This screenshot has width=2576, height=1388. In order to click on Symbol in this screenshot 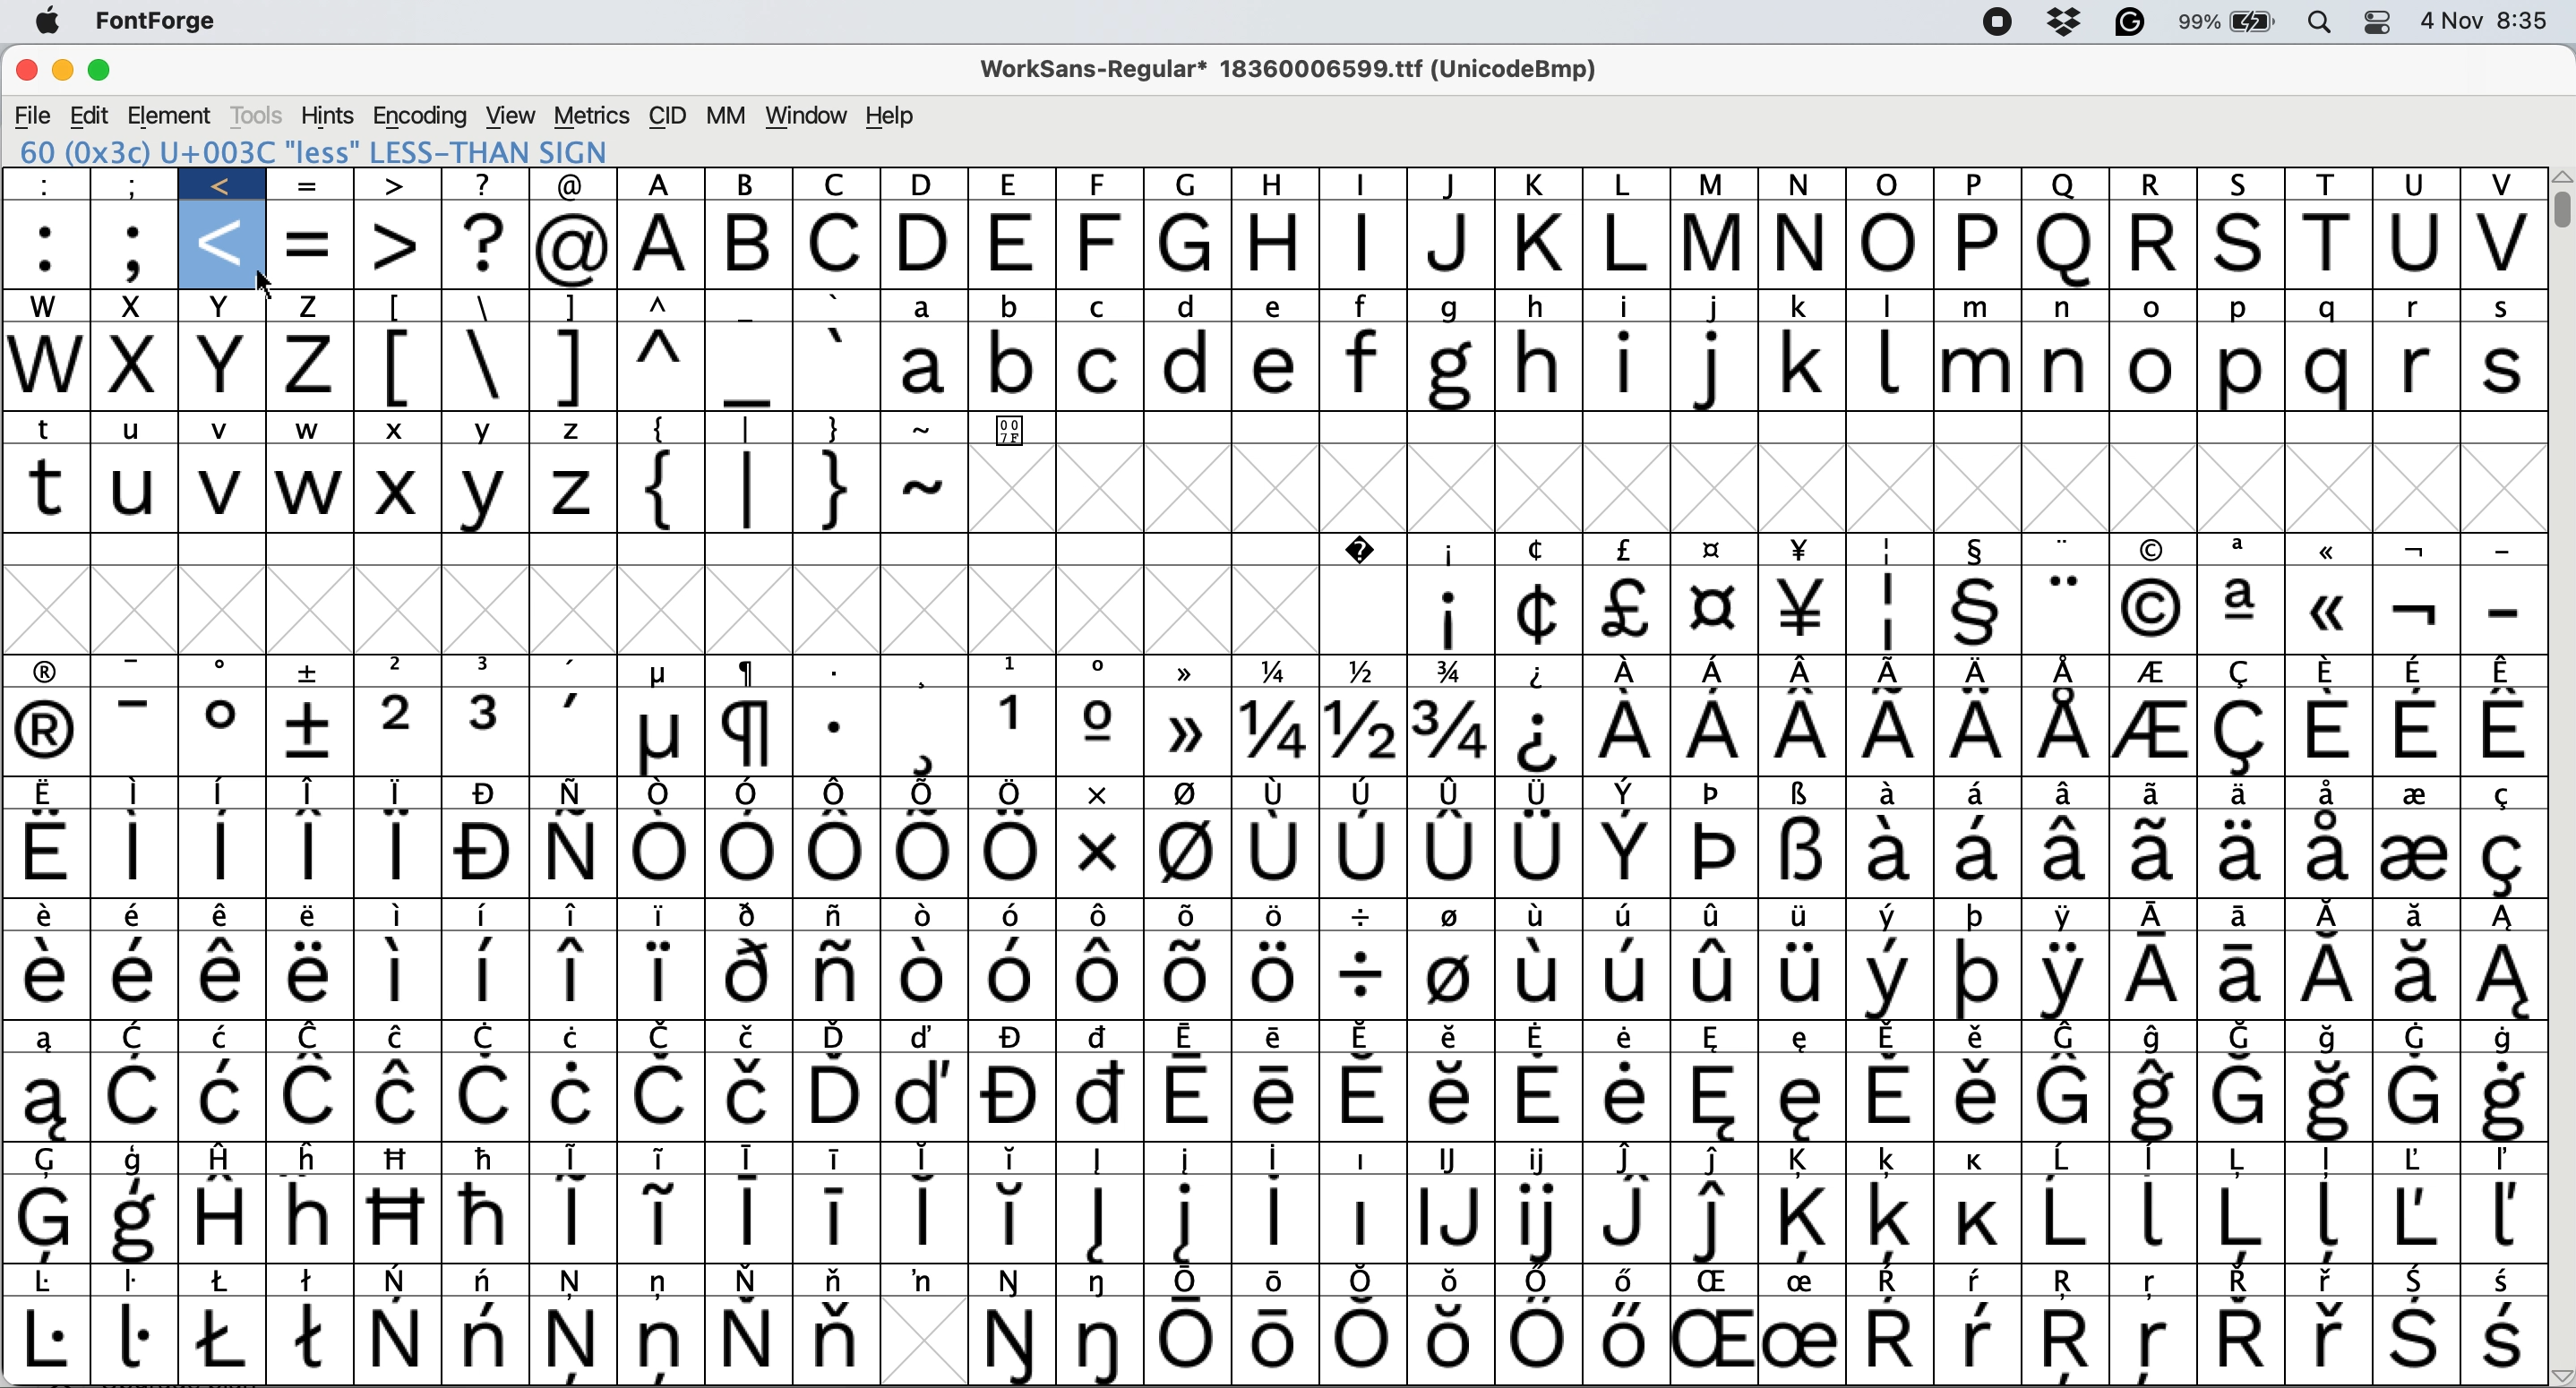, I will do `click(311, 1218)`.